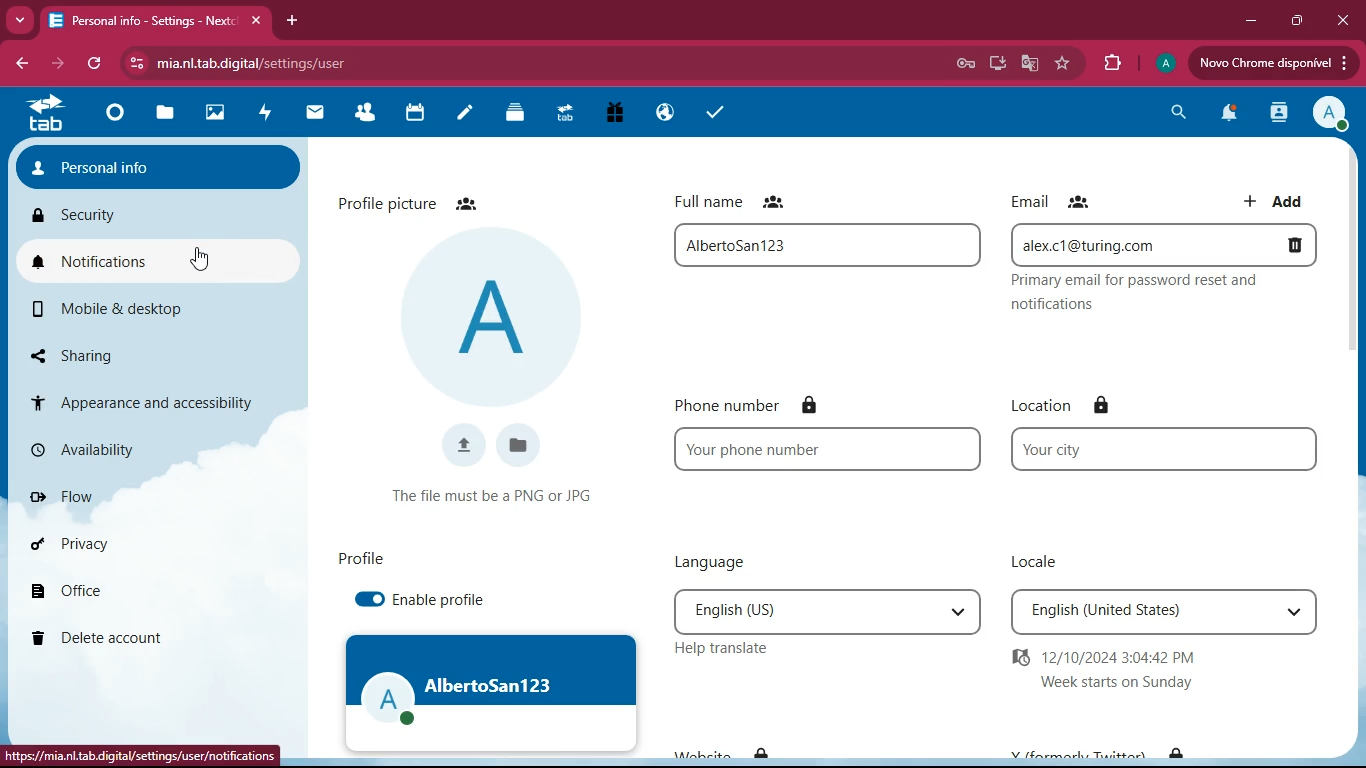 Image resolution: width=1366 pixels, height=768 pixels. What do you see at coordinates (1110, 64) in the screenshot?
I see `extensions` at bounding box center [1110, 64].